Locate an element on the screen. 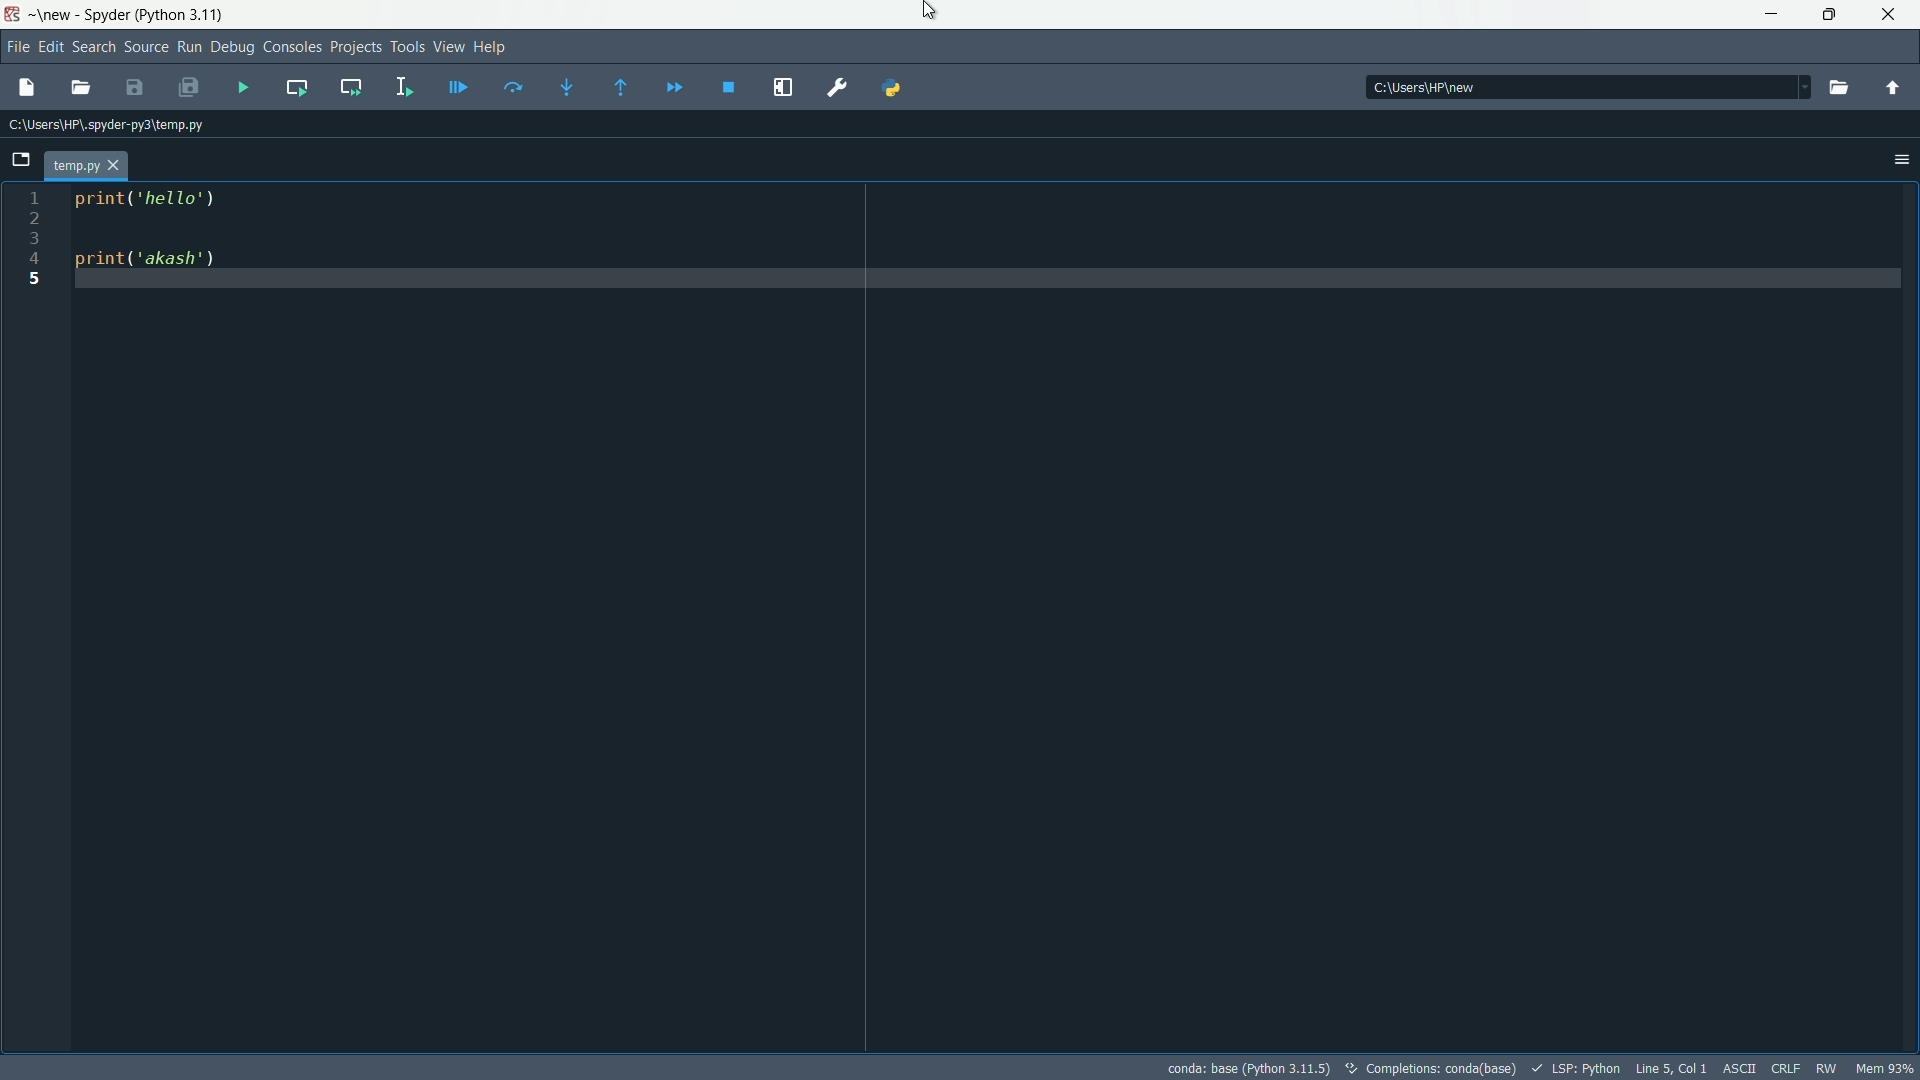 The height and width of the screenshot is (1080, 1920). python path manager is located at coordinates (891, 88).